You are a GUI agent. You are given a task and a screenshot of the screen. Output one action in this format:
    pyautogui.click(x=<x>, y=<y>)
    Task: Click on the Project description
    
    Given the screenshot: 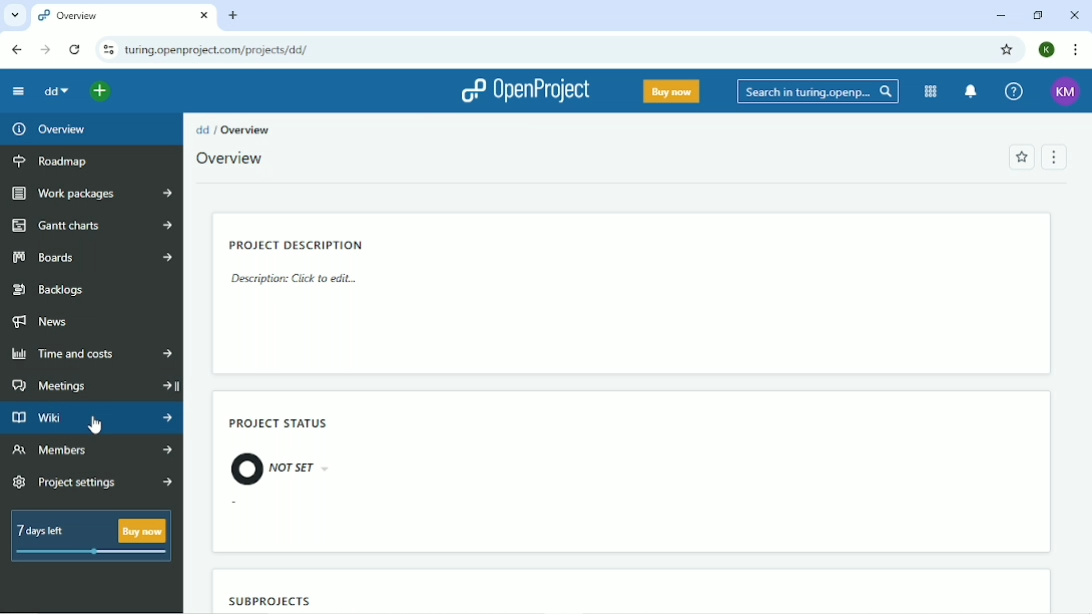 What is the action you would take?
    pyautogui.click(x=300, y=244)
    